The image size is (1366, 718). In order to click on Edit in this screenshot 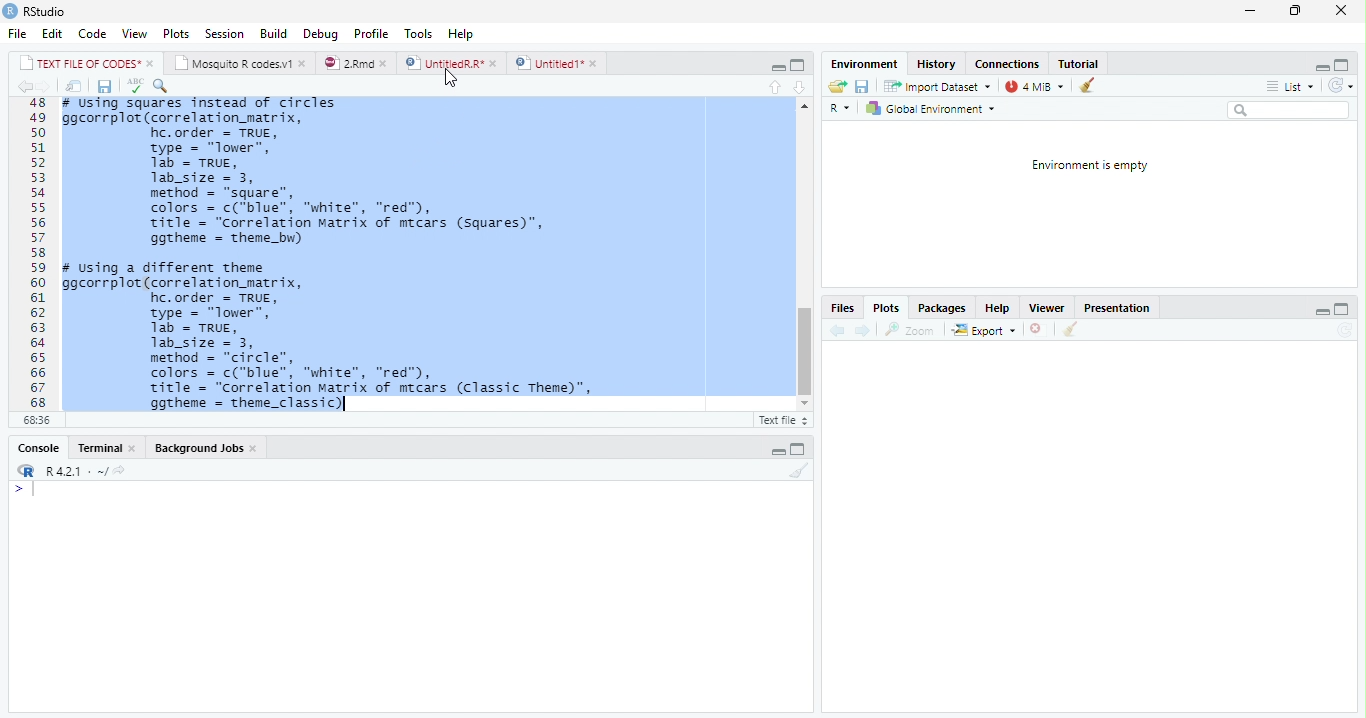, I will do `click(53, 34)`.